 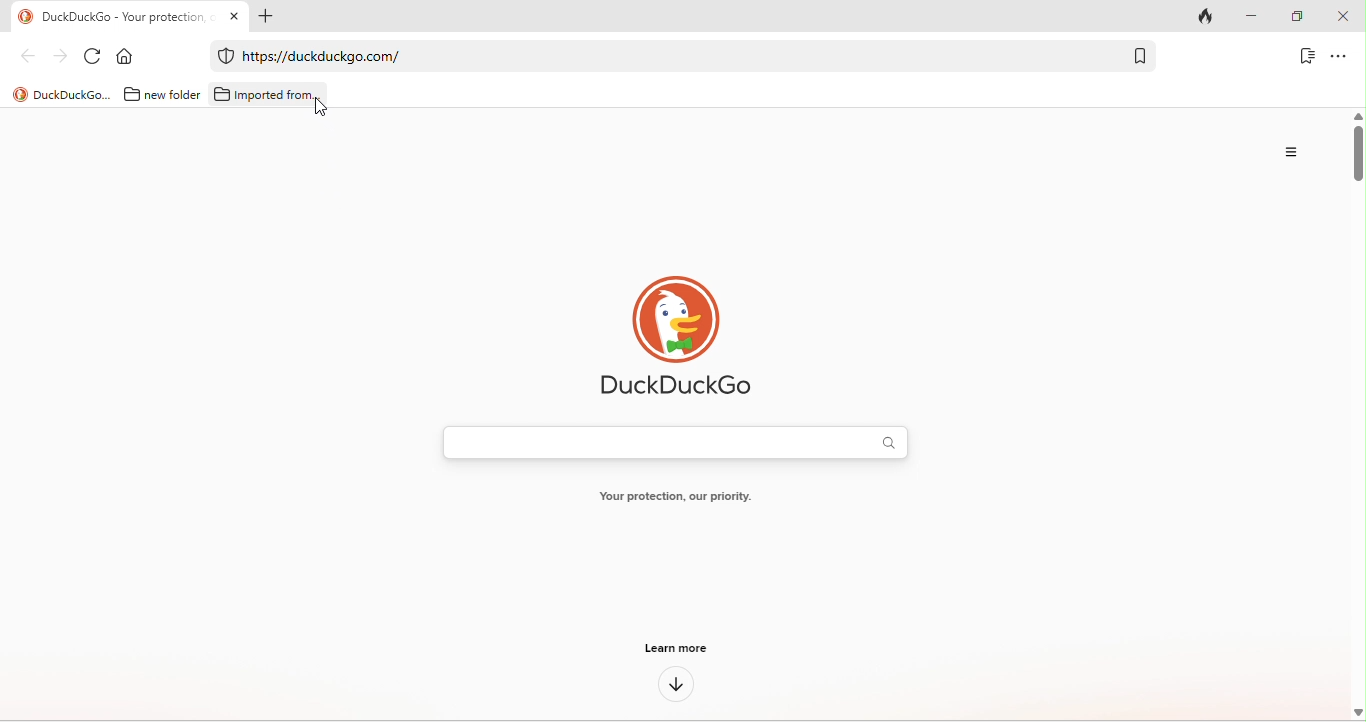 I want to click on maximize, so click(x=1301, y=17).